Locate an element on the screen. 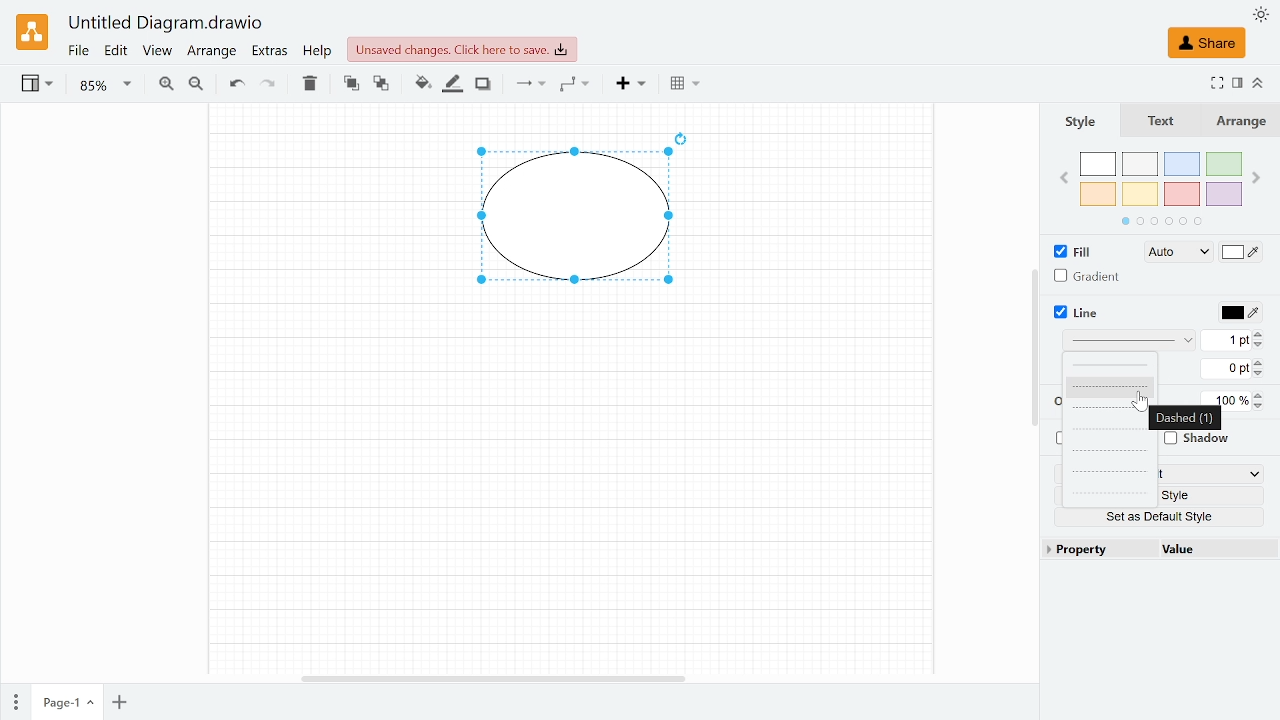 The width and height of the screenshot is (1280, 720). Unsaved changes. Click here to save is located at coordinates (457, 49).